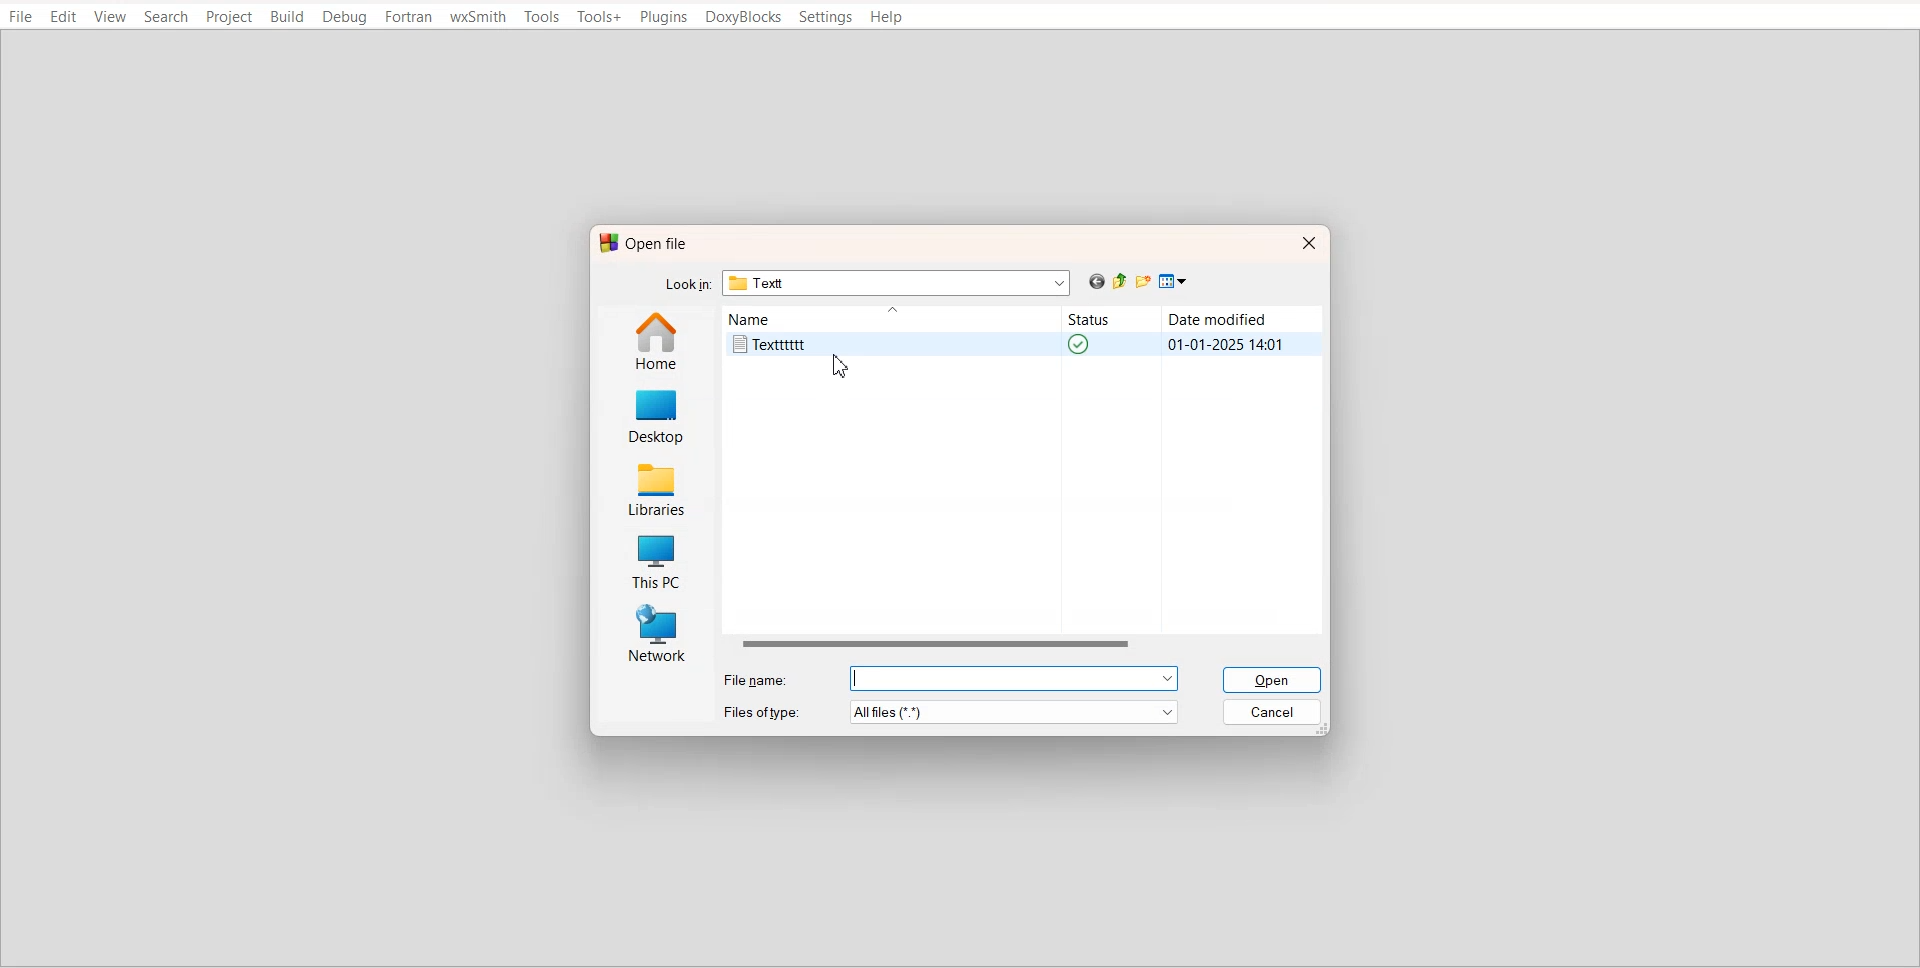  What do you see at coordinates (656, 559) in the screenshot?
I see `This PC` at bounding box center [656, 559].